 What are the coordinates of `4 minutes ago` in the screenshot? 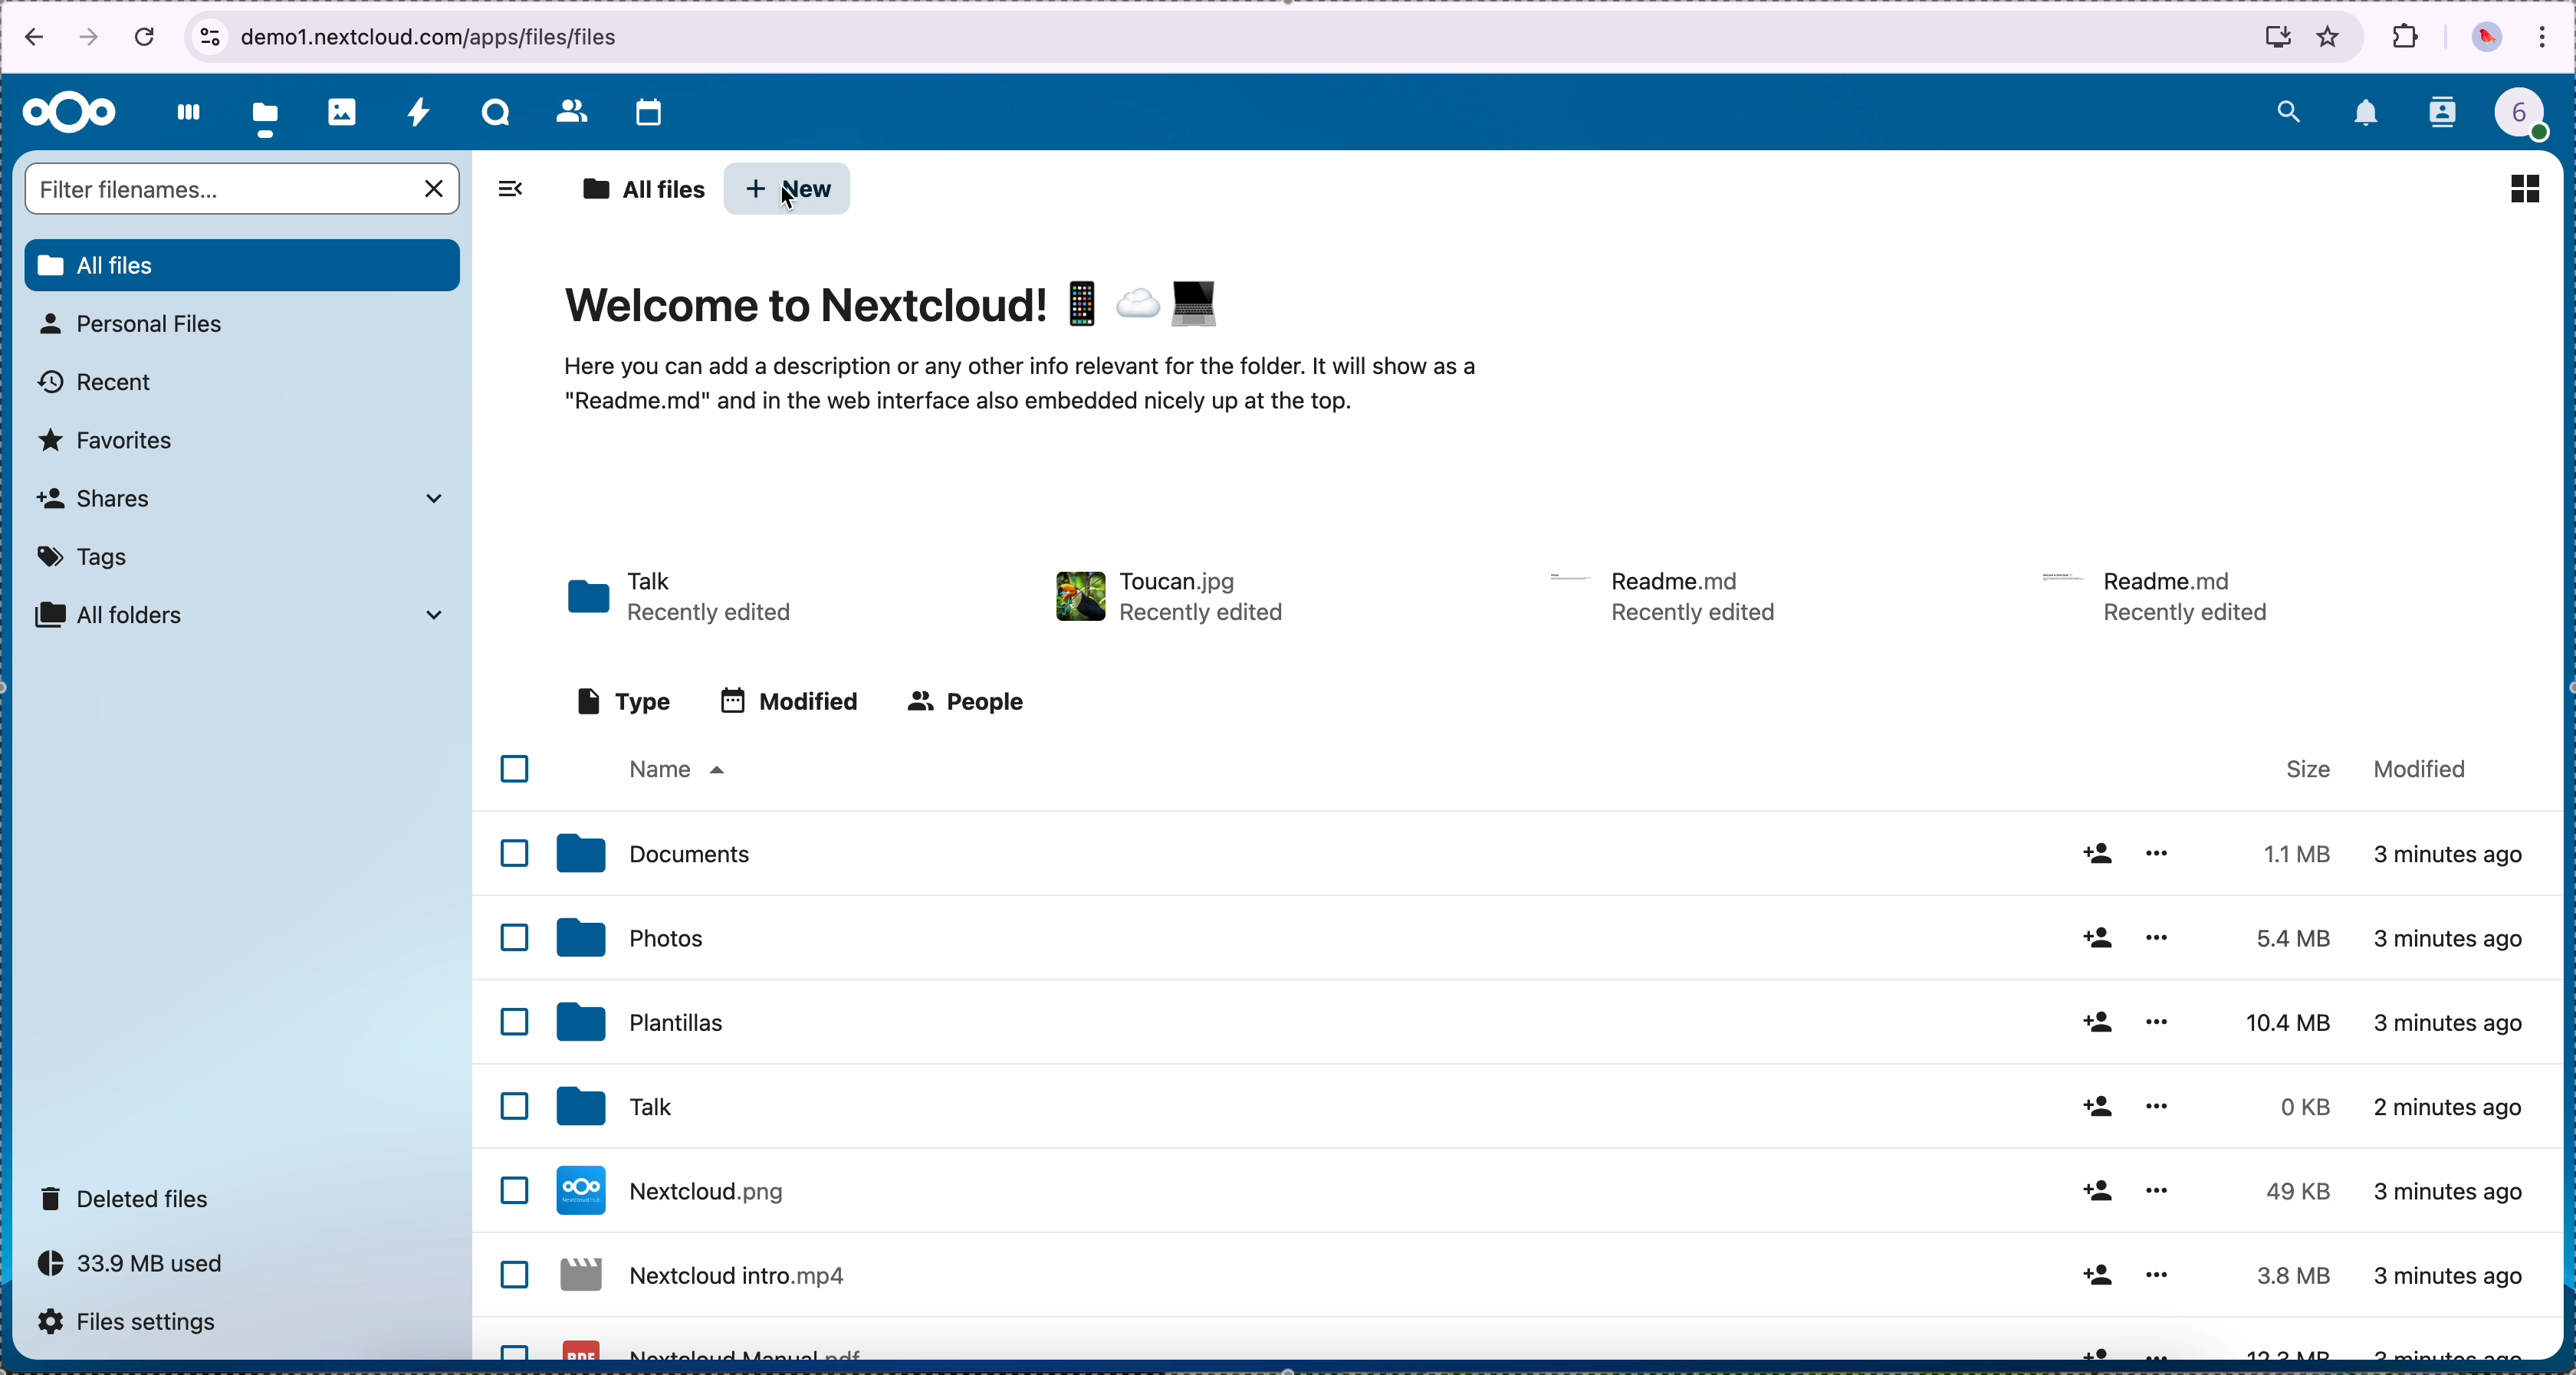 It's located at (2453, 939).